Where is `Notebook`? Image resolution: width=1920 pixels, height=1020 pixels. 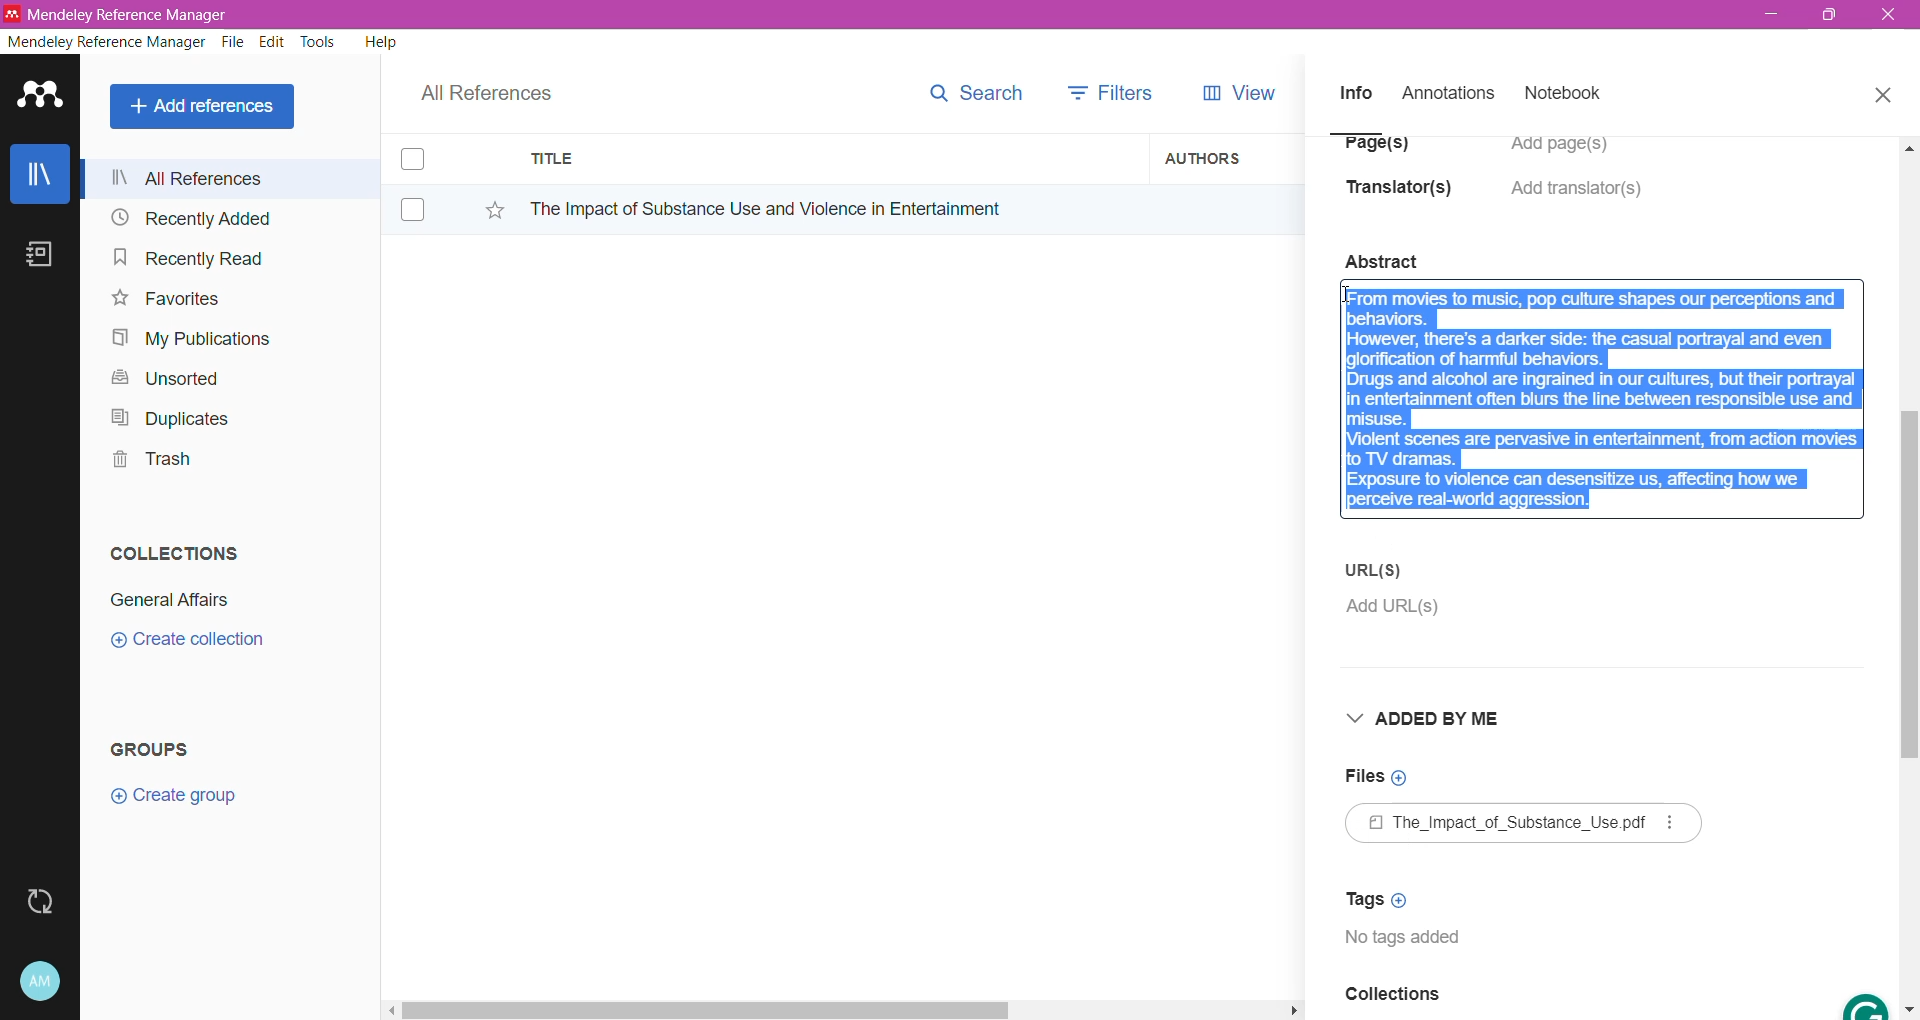
Notebook is located at coordinates (1569, 95).